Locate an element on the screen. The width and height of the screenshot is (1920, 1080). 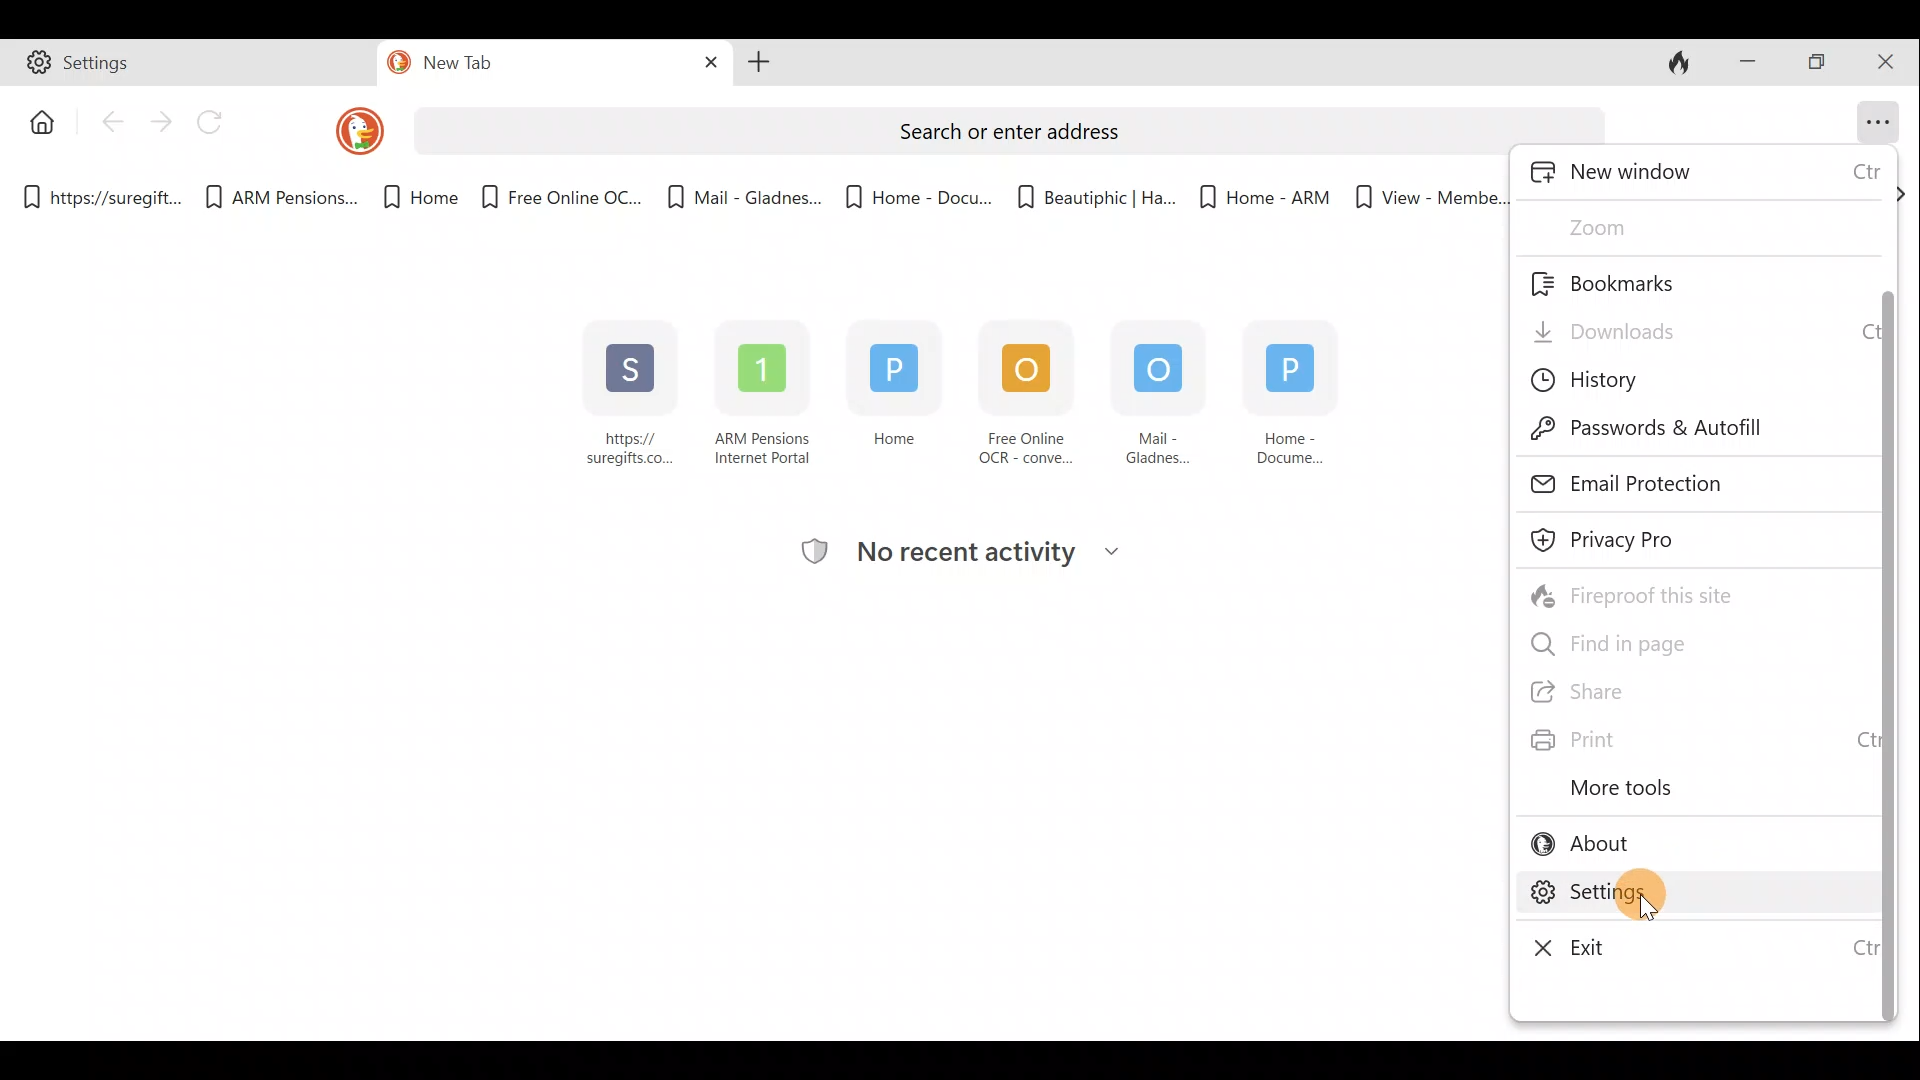
Bookmark 5 is located at coordinates (743, 195).